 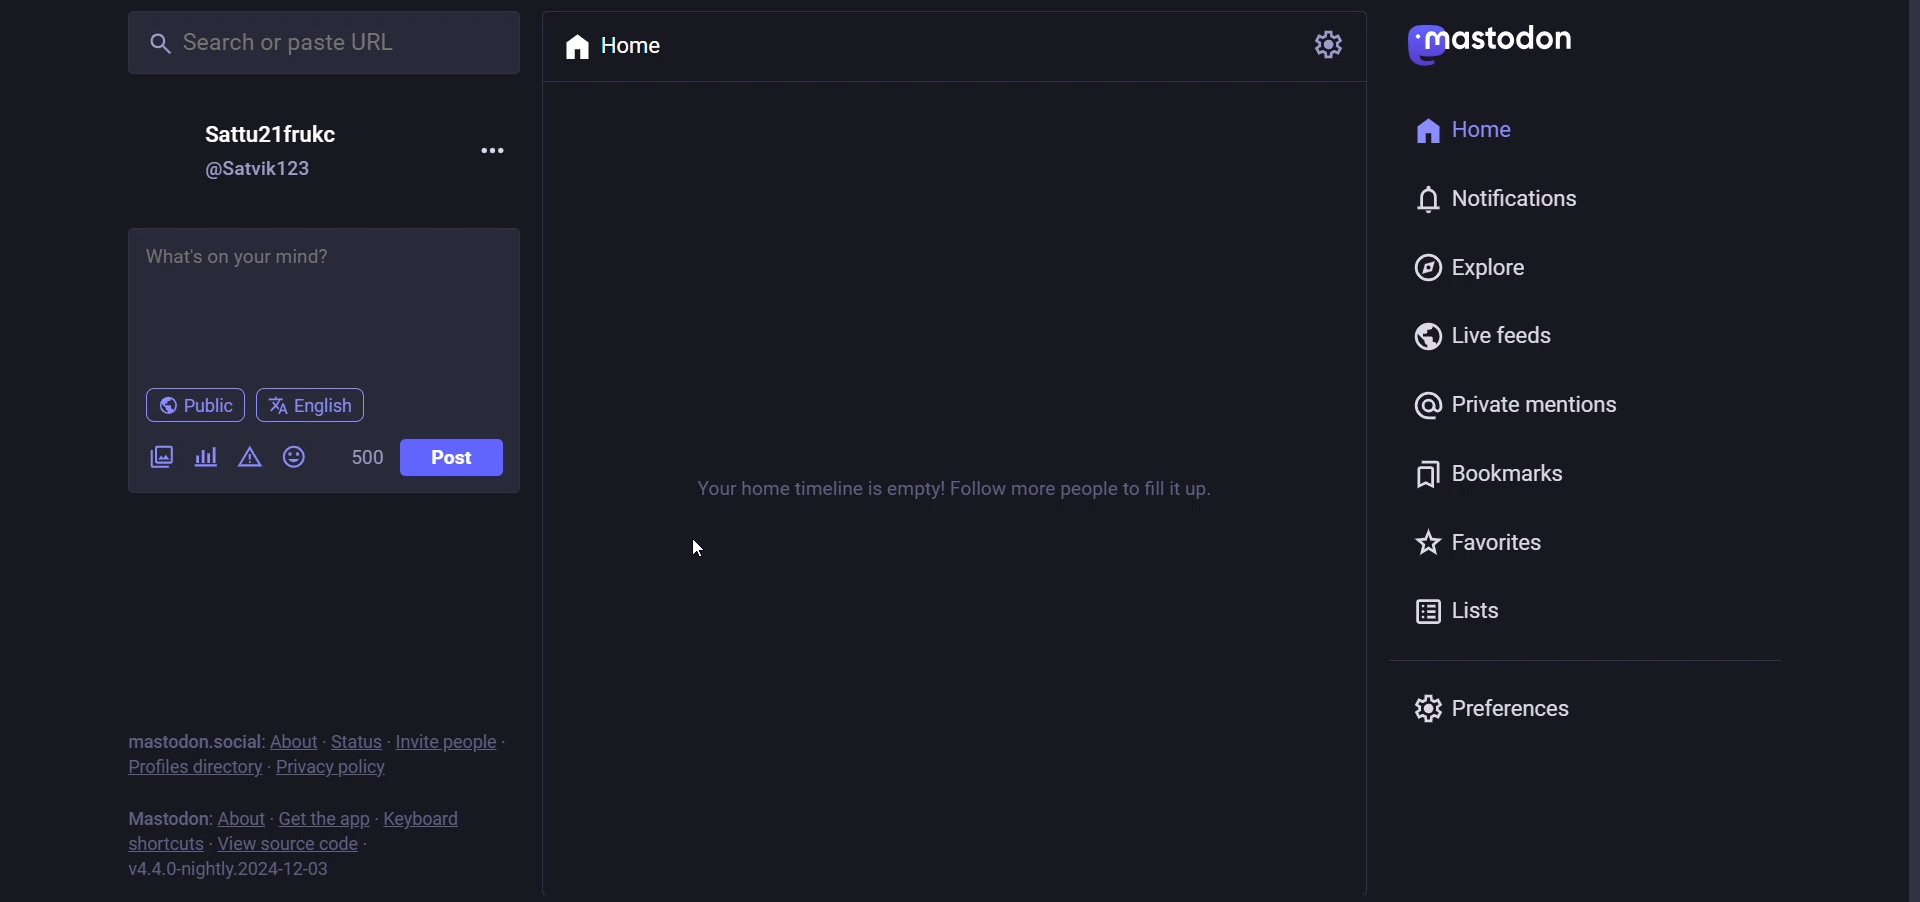 I want to click on cursor, so click(x=694, y=546).